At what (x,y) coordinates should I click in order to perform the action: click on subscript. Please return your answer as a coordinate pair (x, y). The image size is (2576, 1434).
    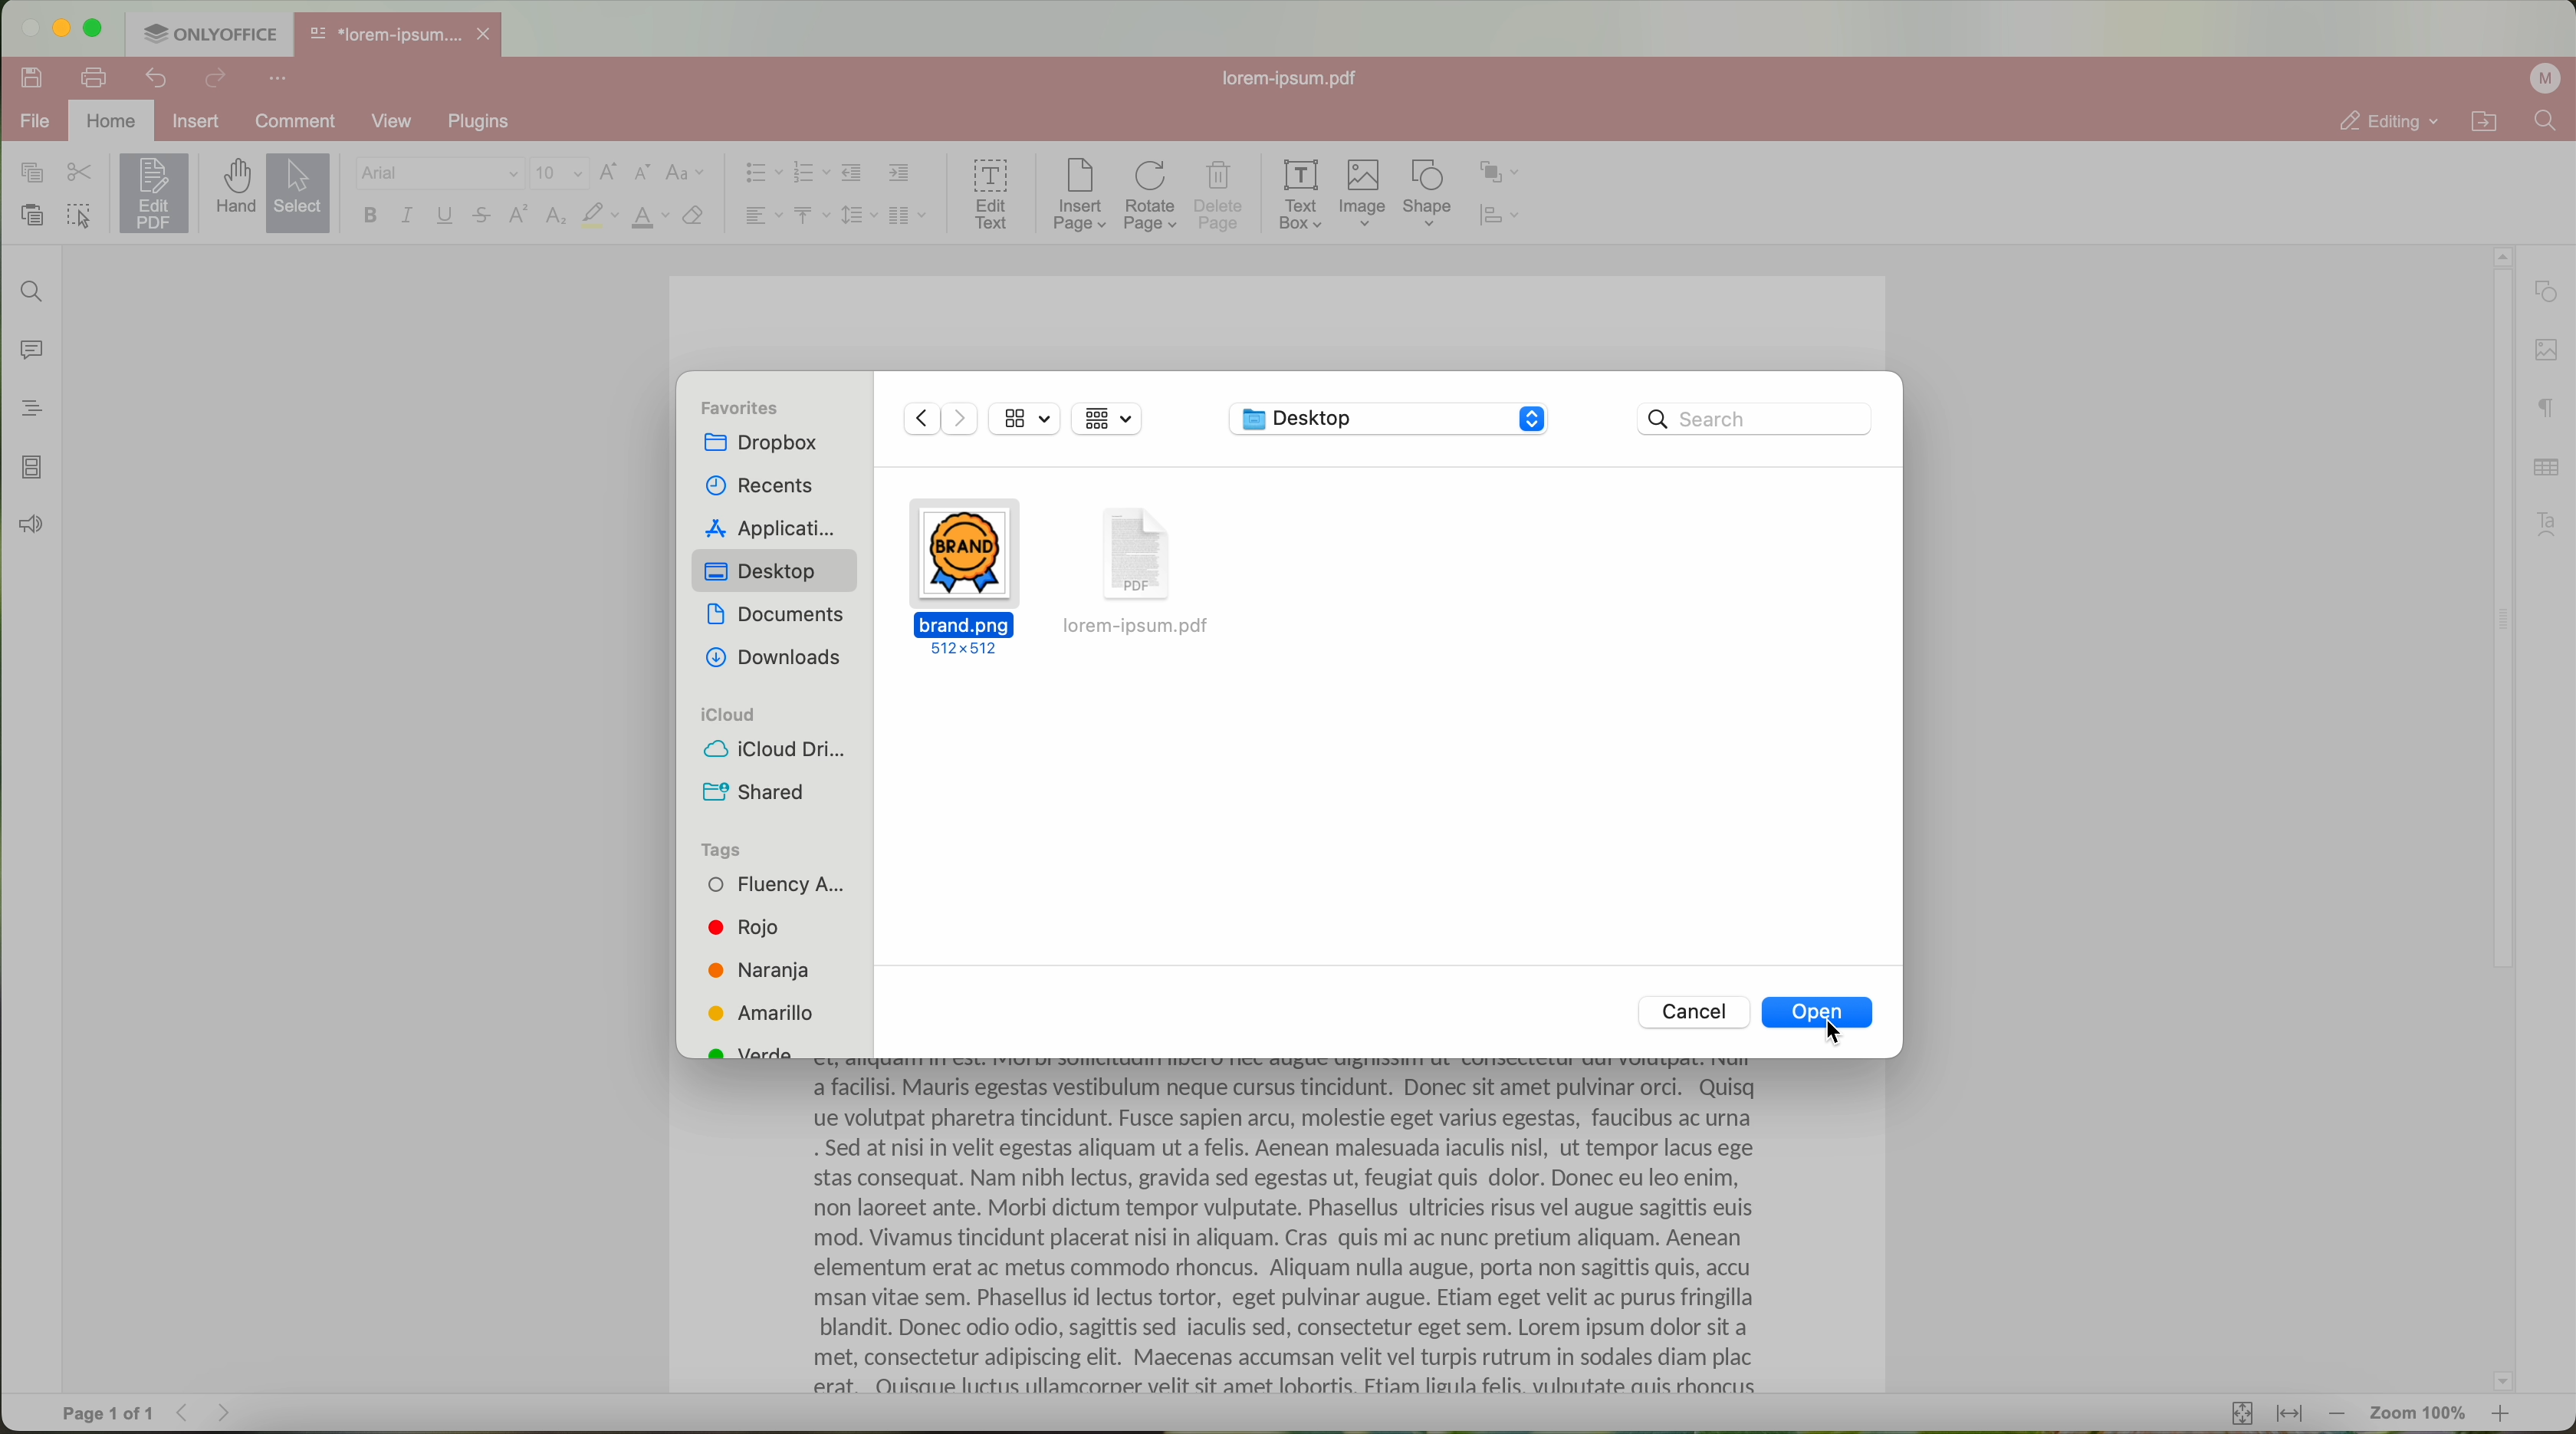
    Looking at the image, I should click on (558, 217).